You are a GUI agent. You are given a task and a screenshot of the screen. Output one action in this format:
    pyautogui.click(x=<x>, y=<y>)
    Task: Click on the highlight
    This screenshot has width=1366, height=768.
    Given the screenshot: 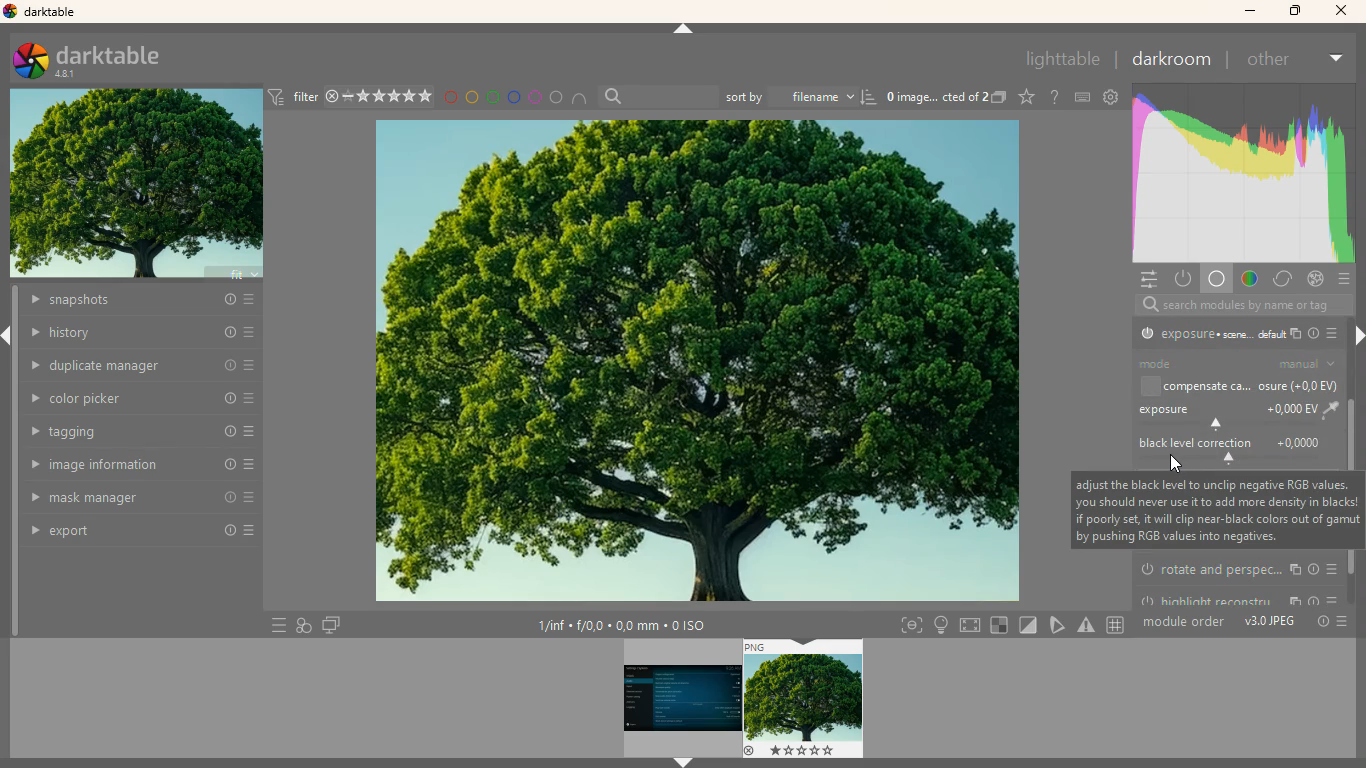 What is the action you would take?
    pyautogui.click(x=1239, y=598)
    